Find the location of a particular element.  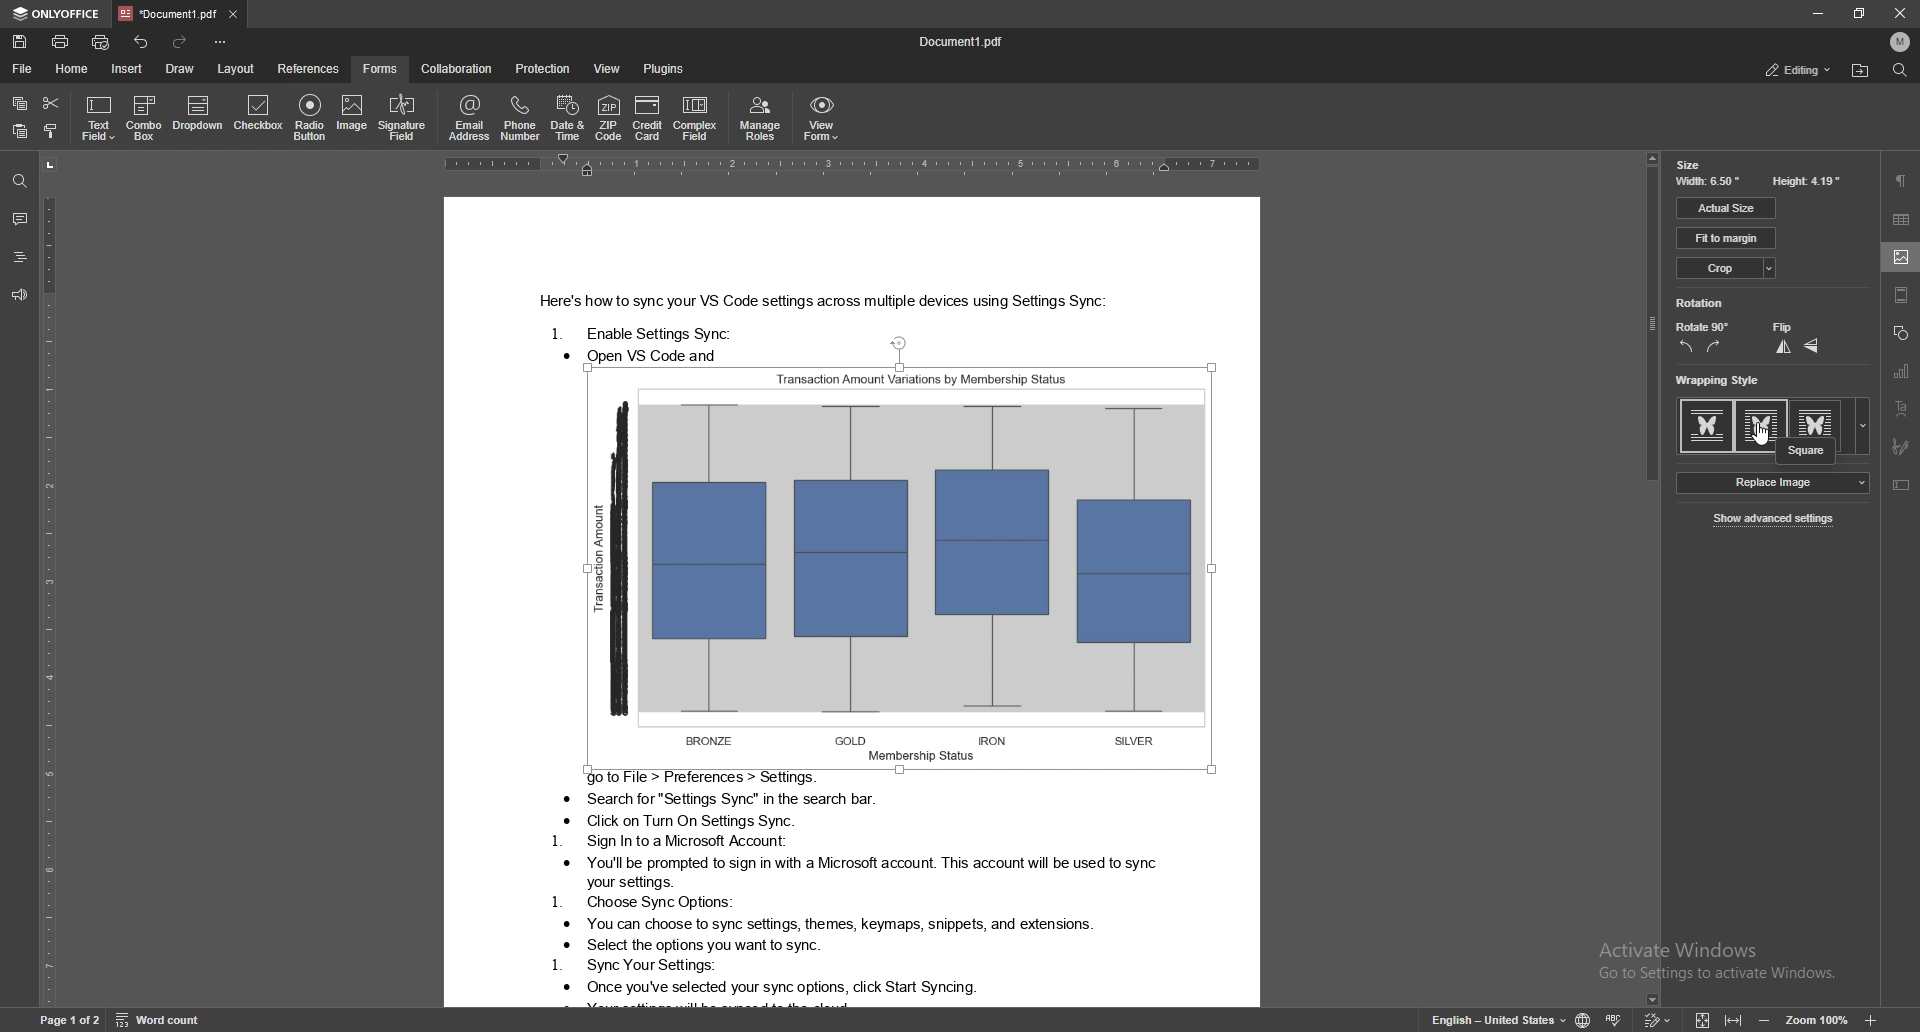

spell check is located at coordinates (1612, 1020).